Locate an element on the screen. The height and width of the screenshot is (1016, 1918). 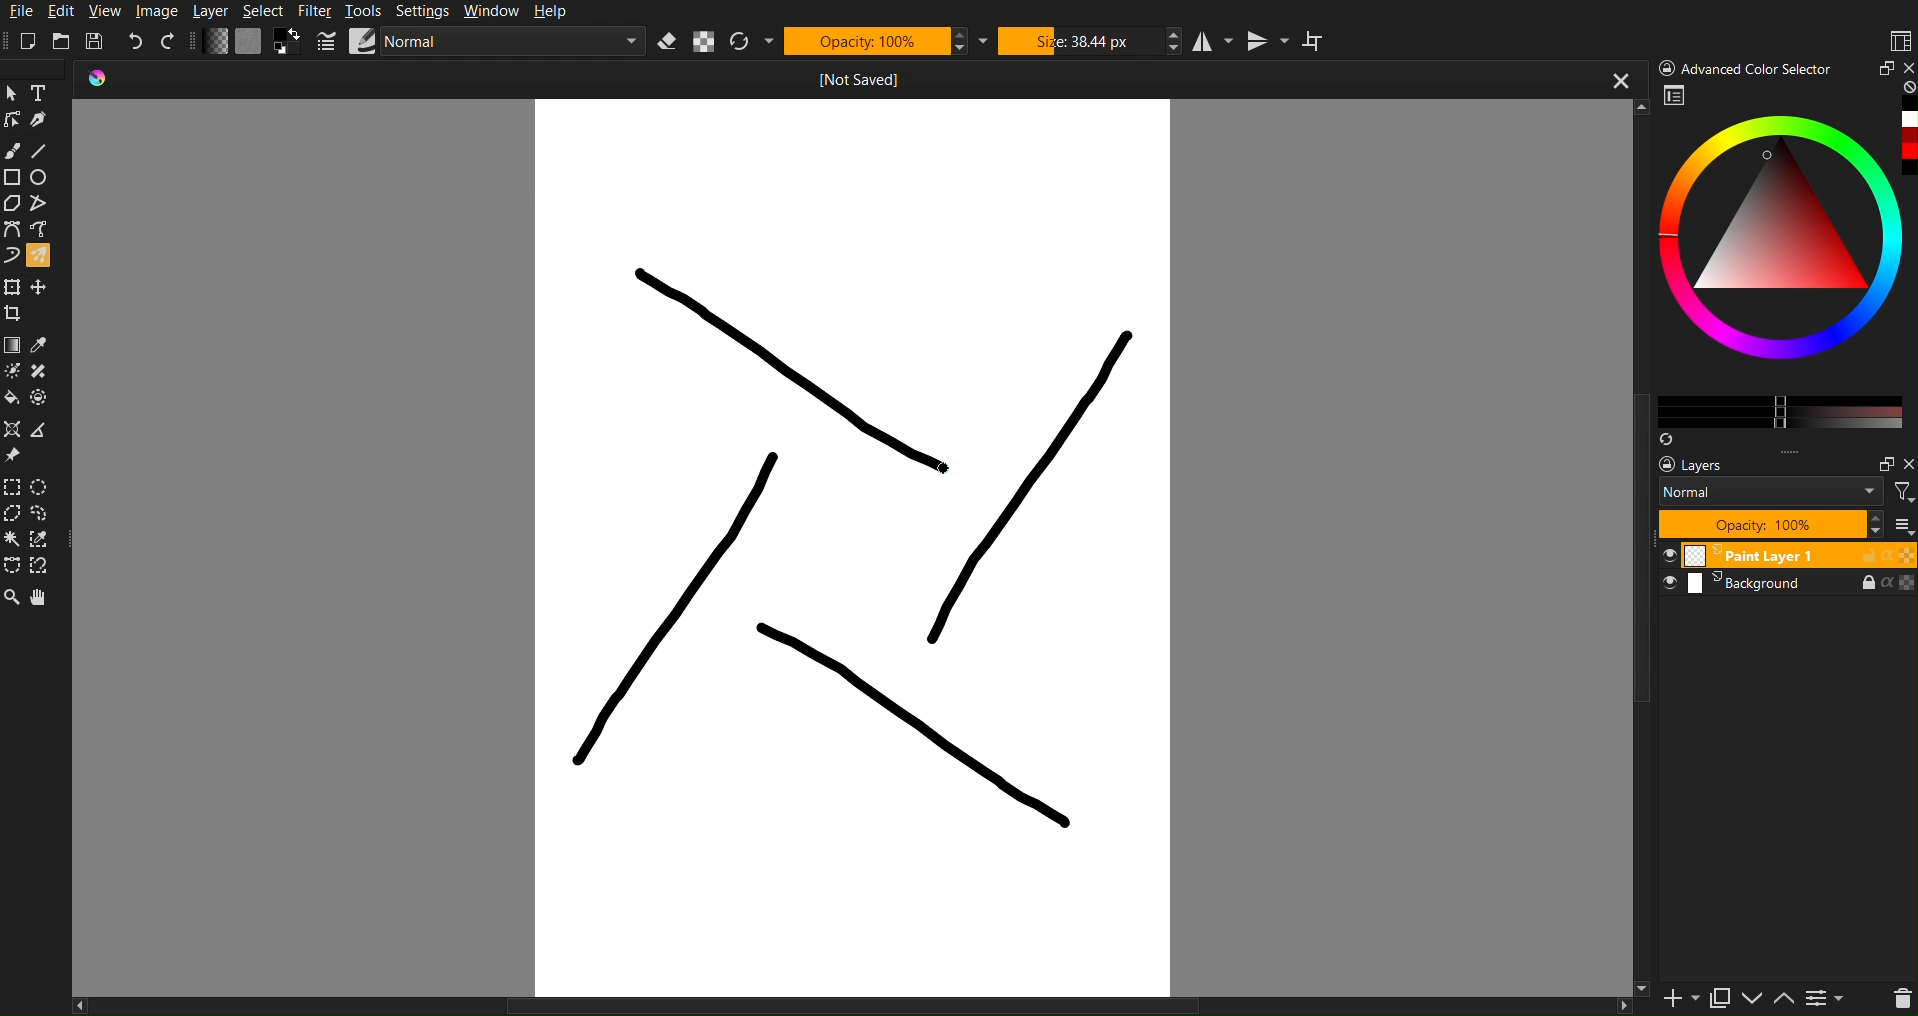
workspace is located at coordinates (1676, 98).